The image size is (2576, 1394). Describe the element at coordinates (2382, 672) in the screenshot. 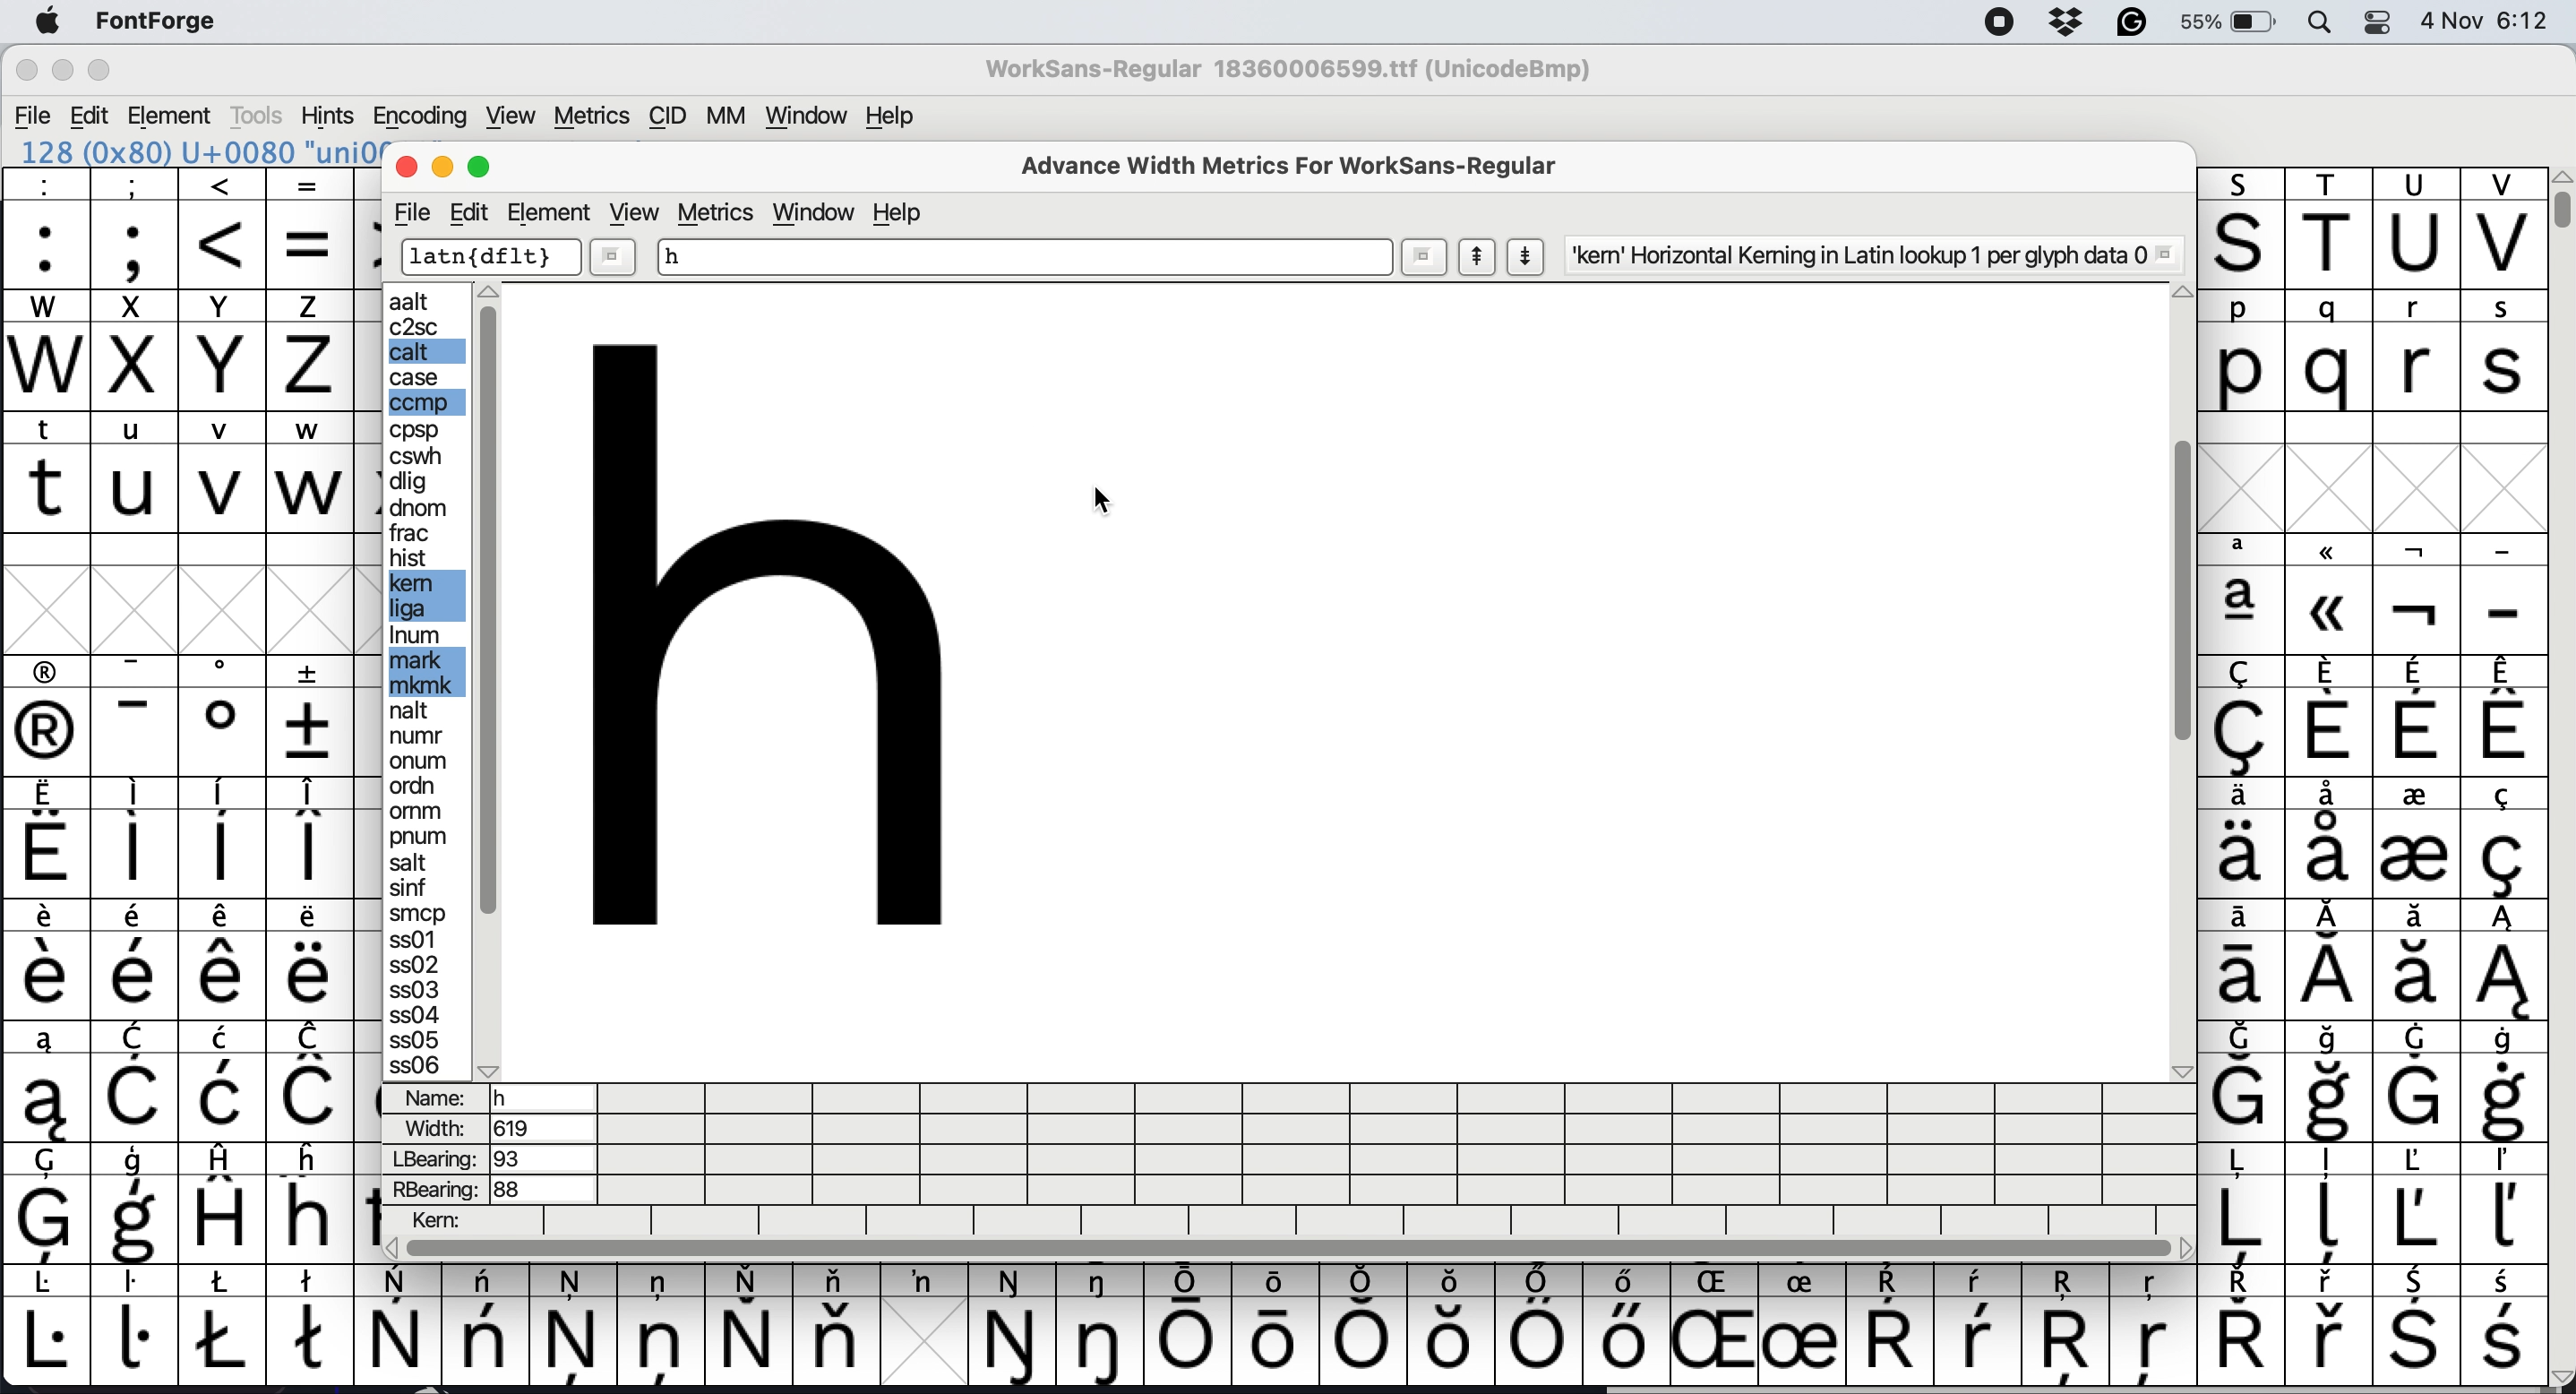

I see `special characters` at that location.